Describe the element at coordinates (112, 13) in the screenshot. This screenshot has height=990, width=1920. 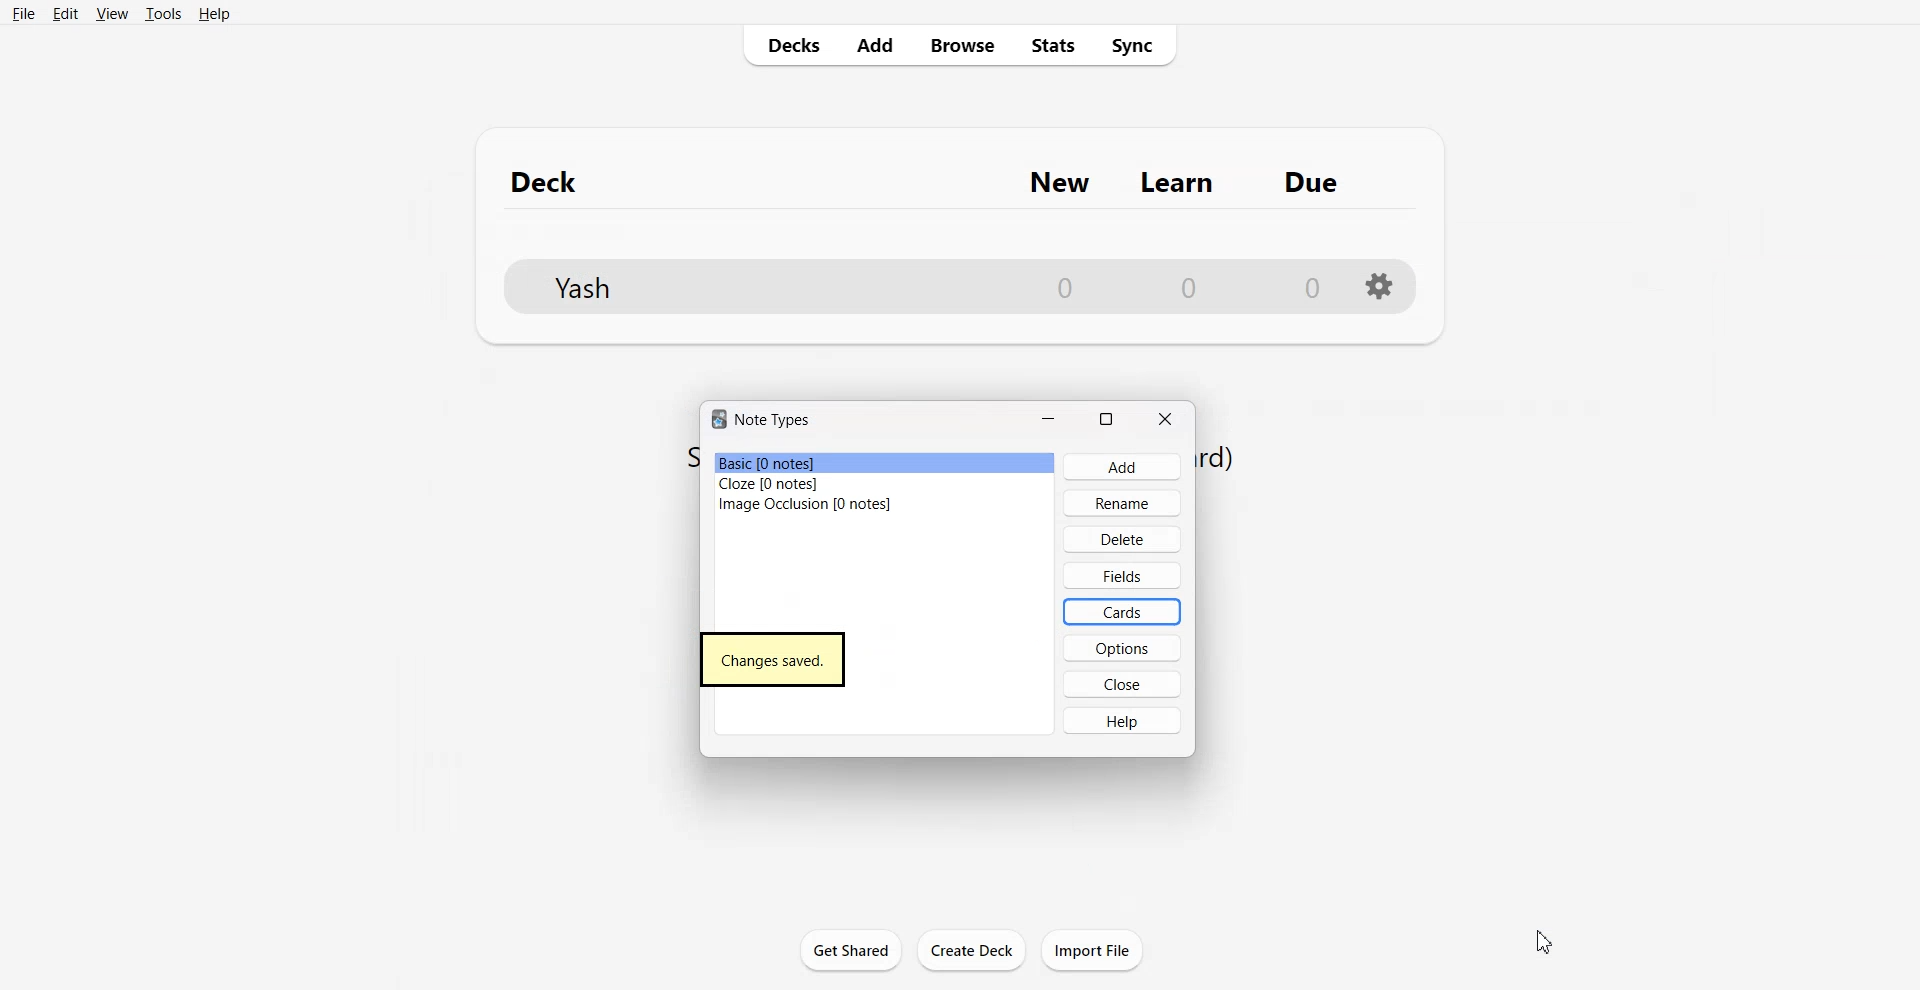
I see `View` at that location.